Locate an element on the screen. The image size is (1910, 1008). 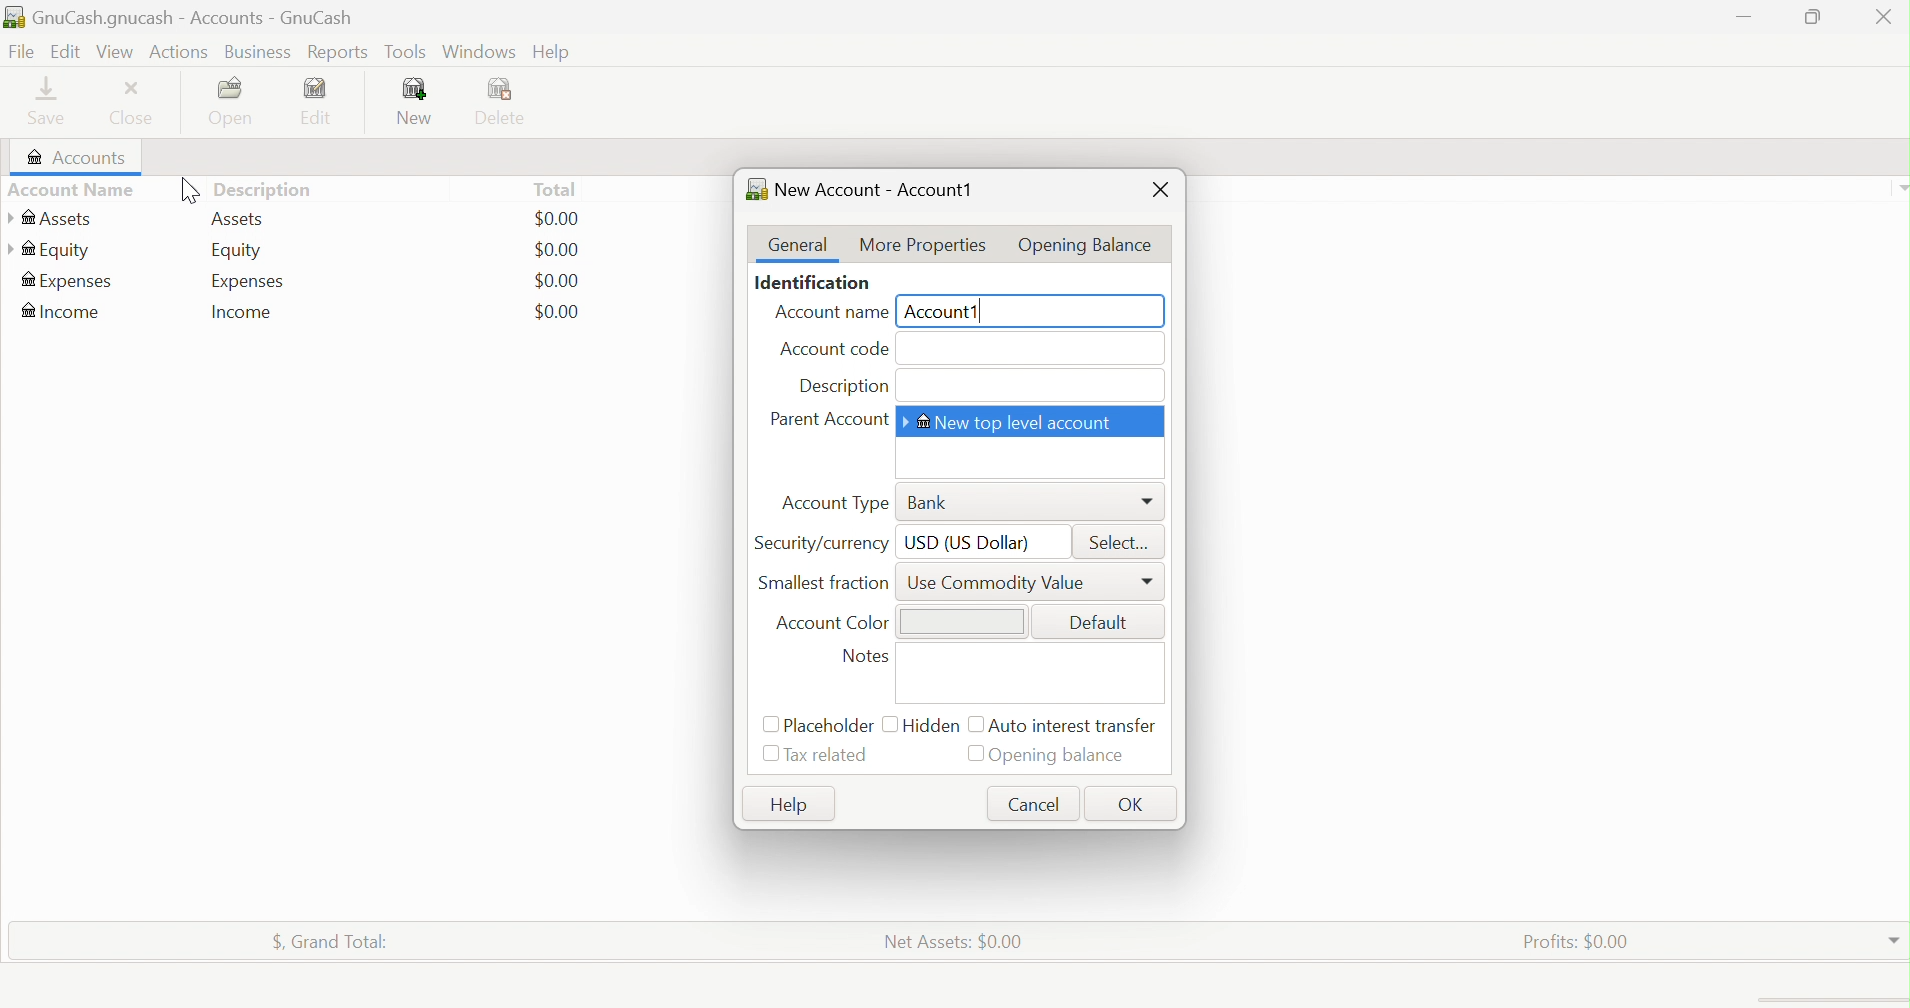
Help is located at coordinates (553, 53).